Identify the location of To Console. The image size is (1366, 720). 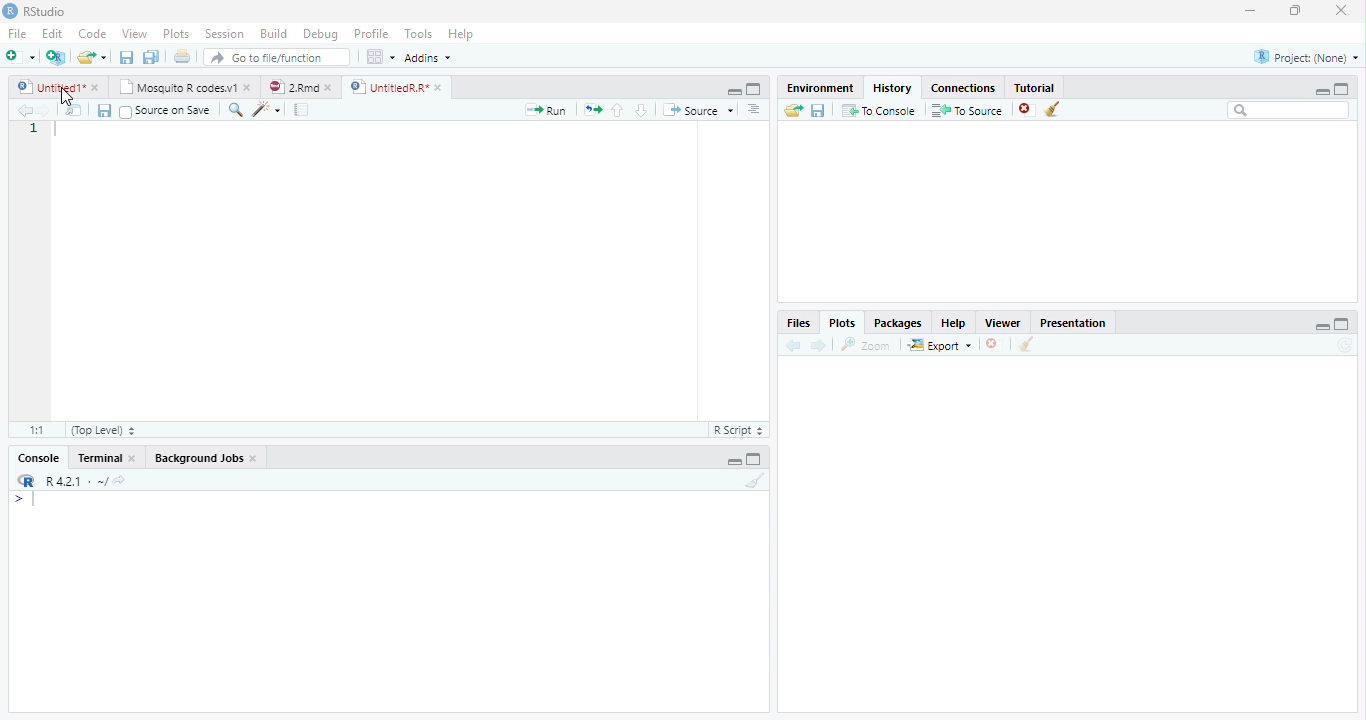
(879, 113).